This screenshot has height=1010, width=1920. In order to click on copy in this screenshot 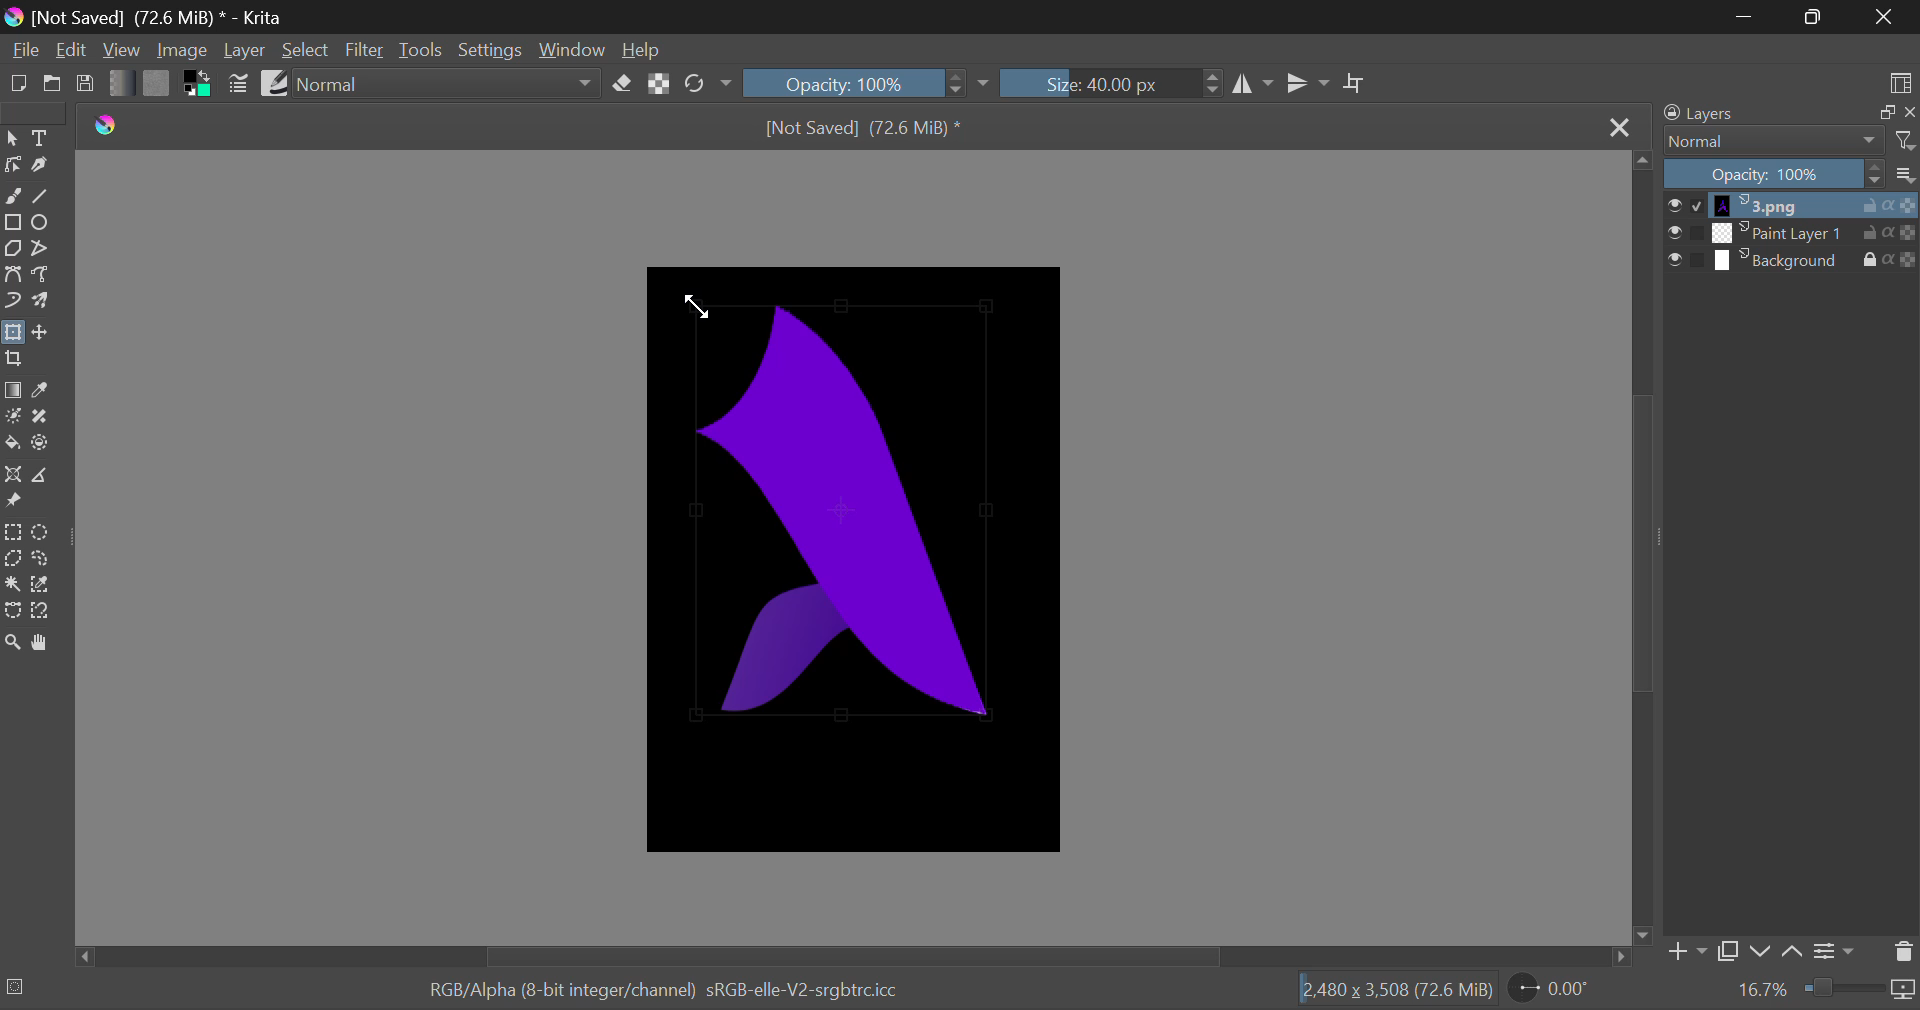, I will do `click(1883, 113)`.